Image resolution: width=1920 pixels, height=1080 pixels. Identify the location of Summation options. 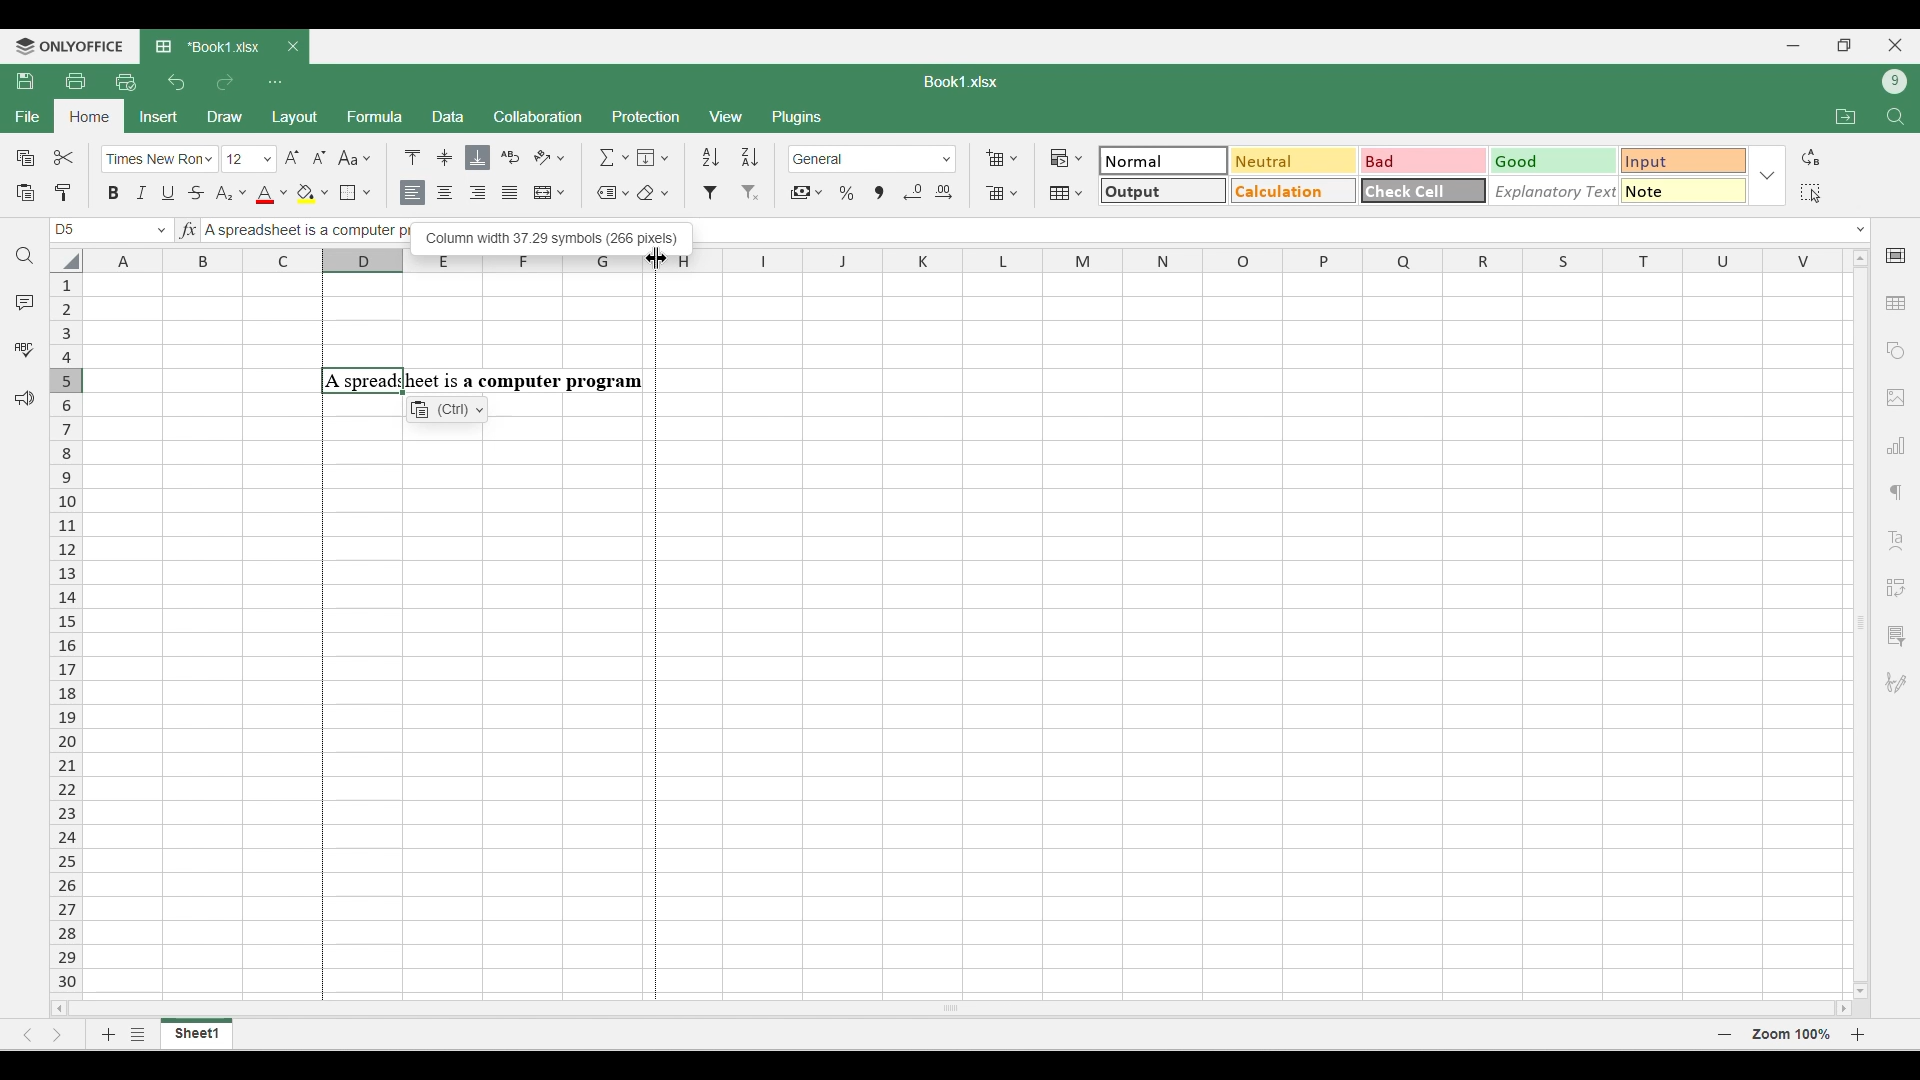
(614, 157).